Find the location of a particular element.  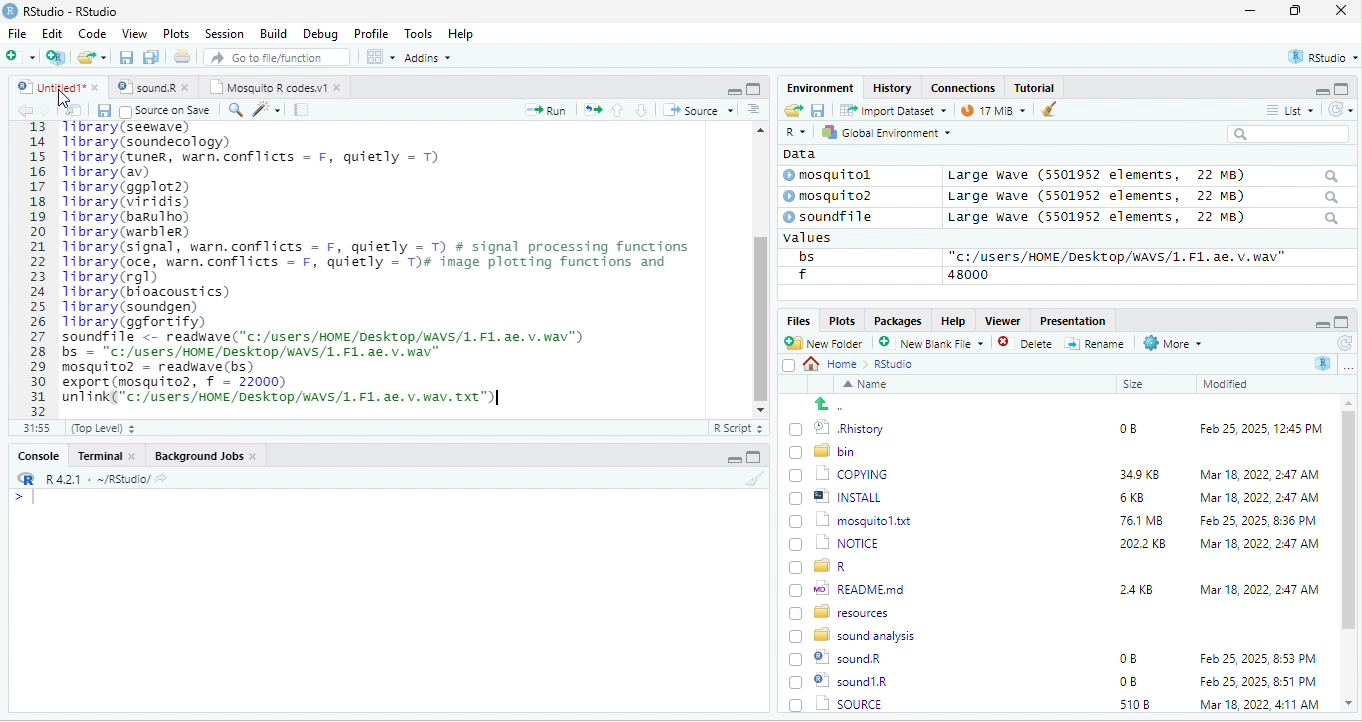

sort is located at coordinates (753, 108).